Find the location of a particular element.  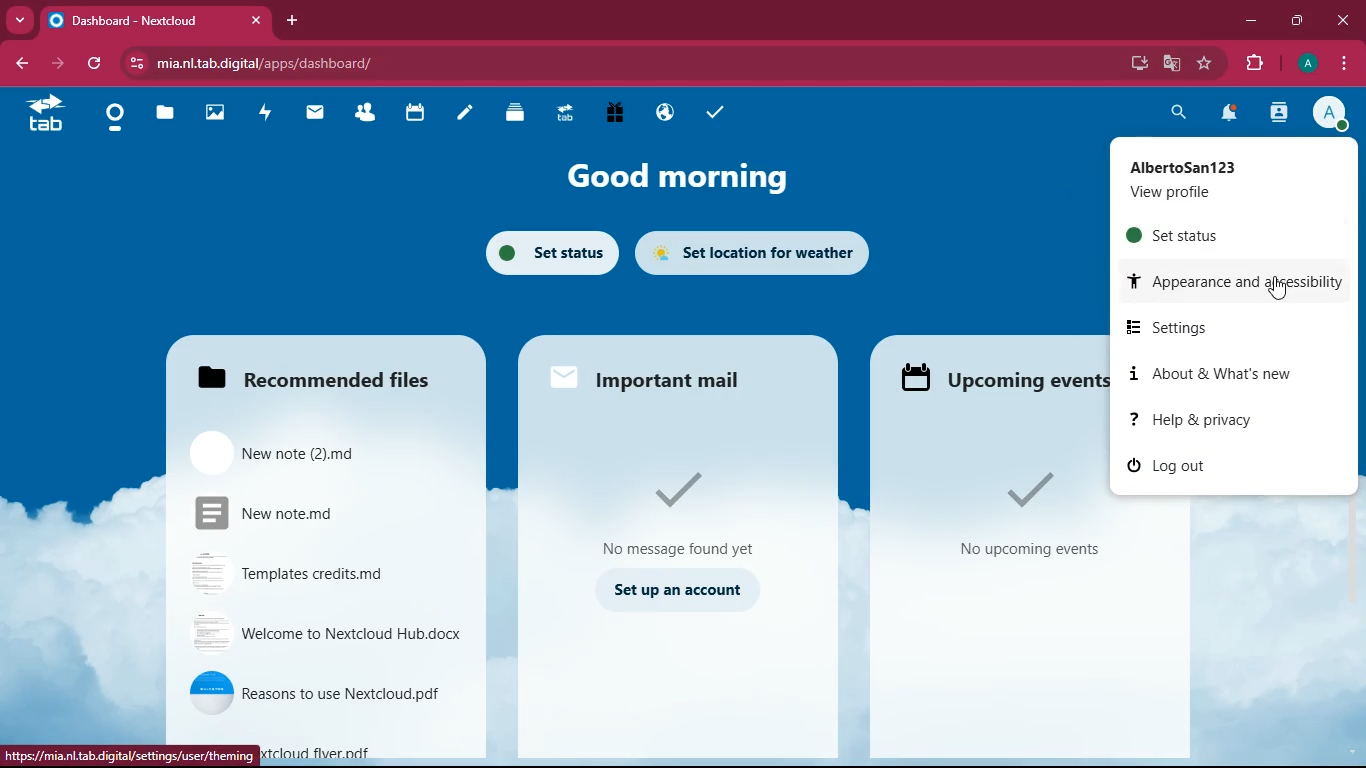

settings is located at coordinates (1222, 328).